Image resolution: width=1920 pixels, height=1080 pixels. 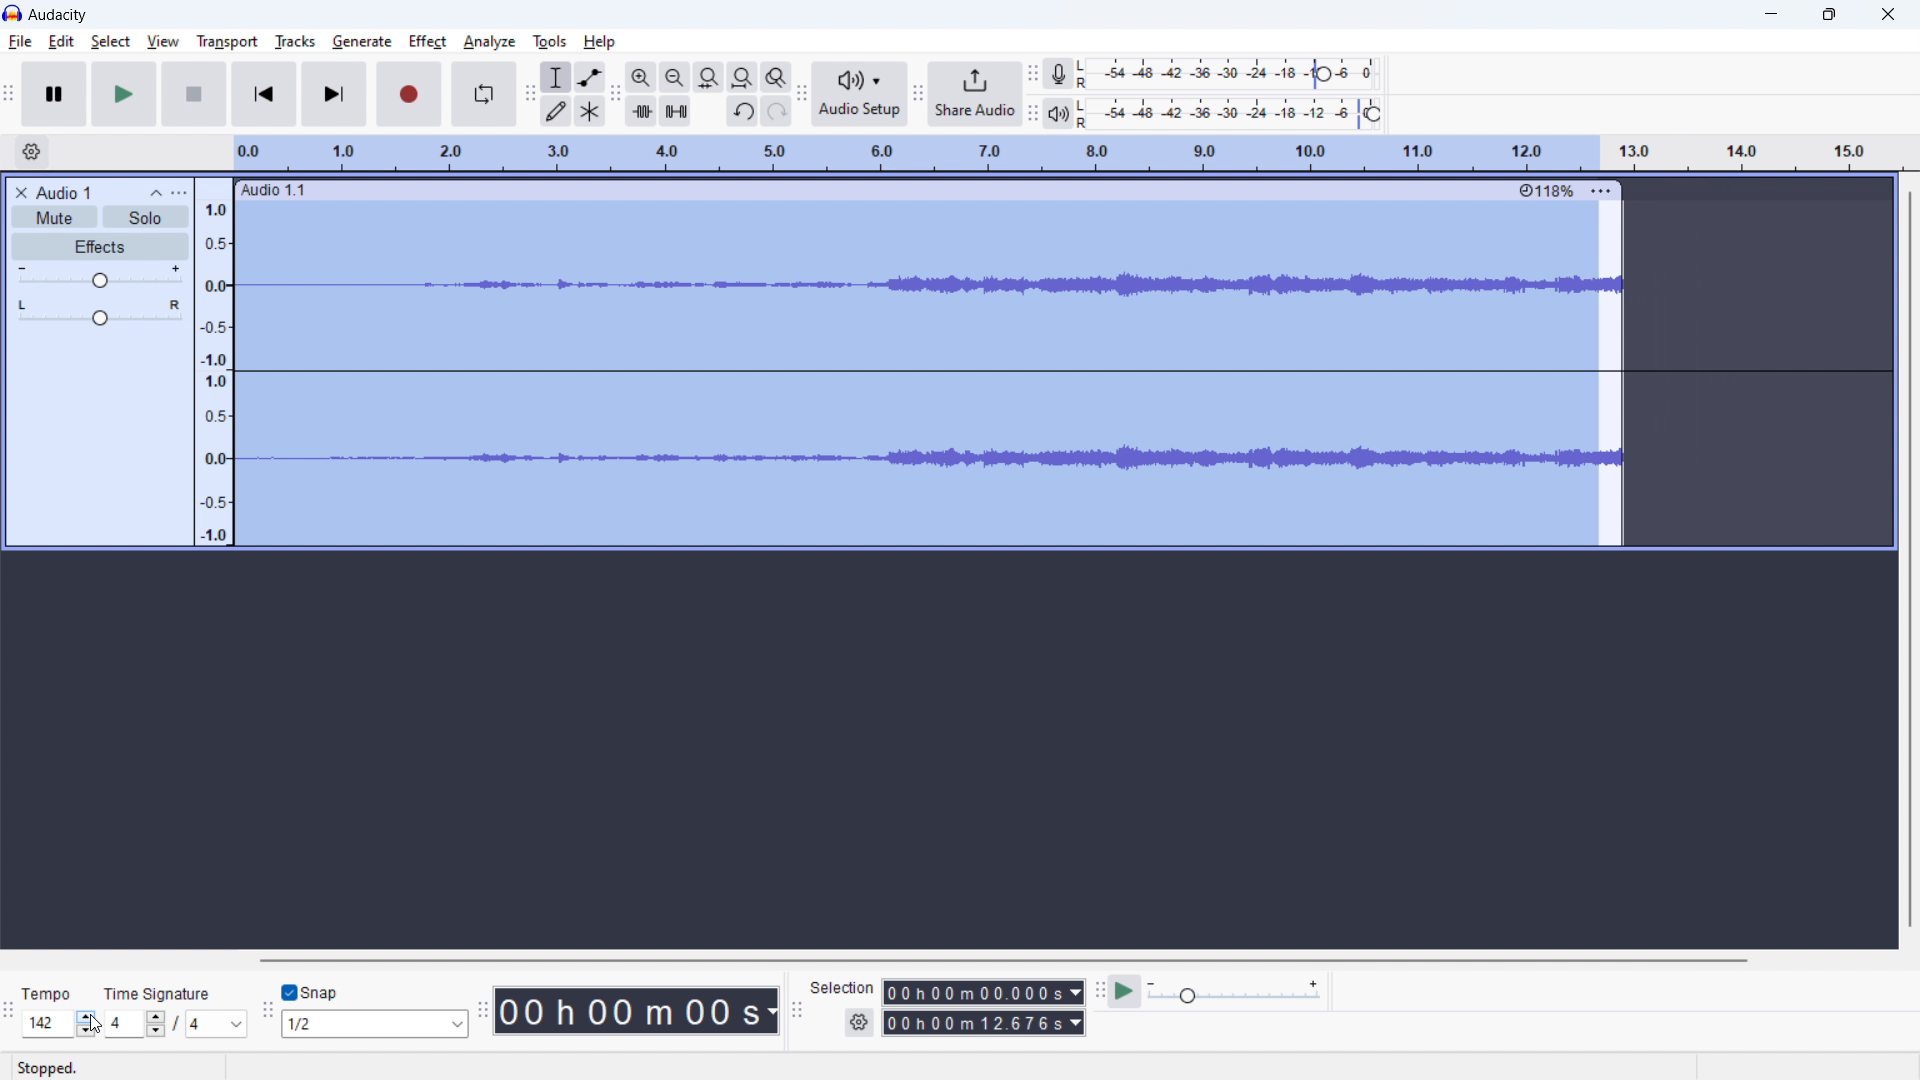 What do you see at coordinates (1904, 555) in the screenshot?
I see `Scrollbar` at bounding box center [1904, 555].